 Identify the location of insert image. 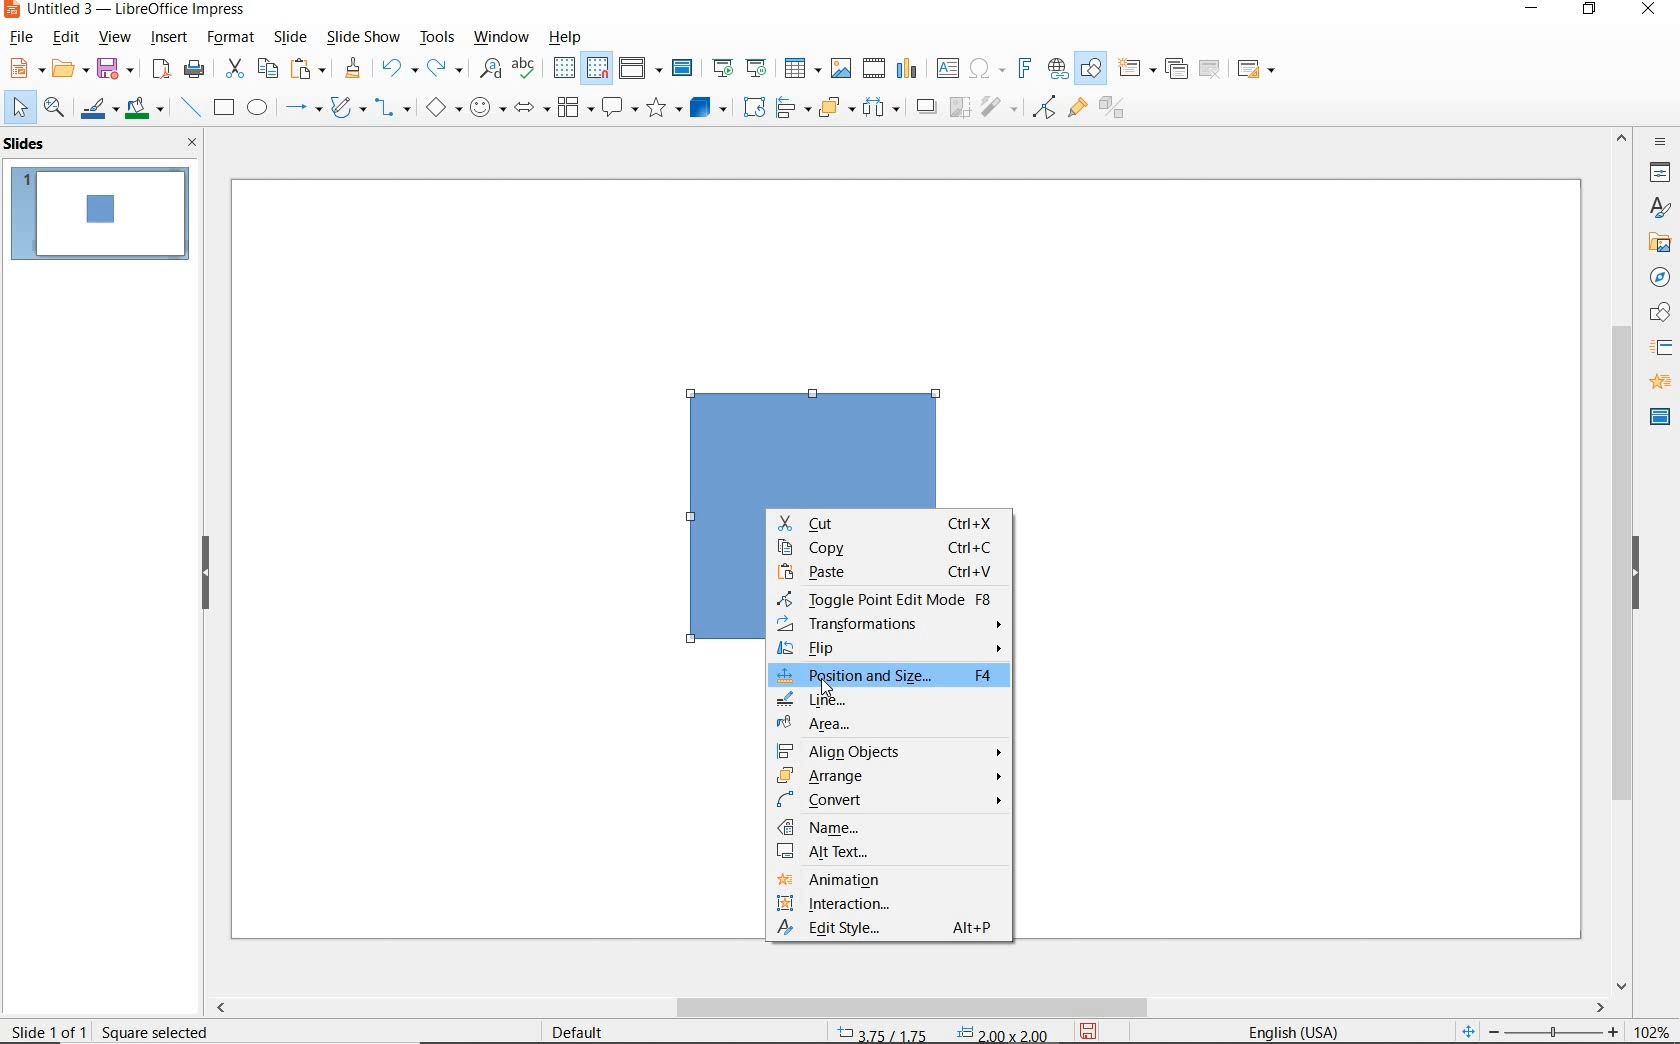
(842, 69).